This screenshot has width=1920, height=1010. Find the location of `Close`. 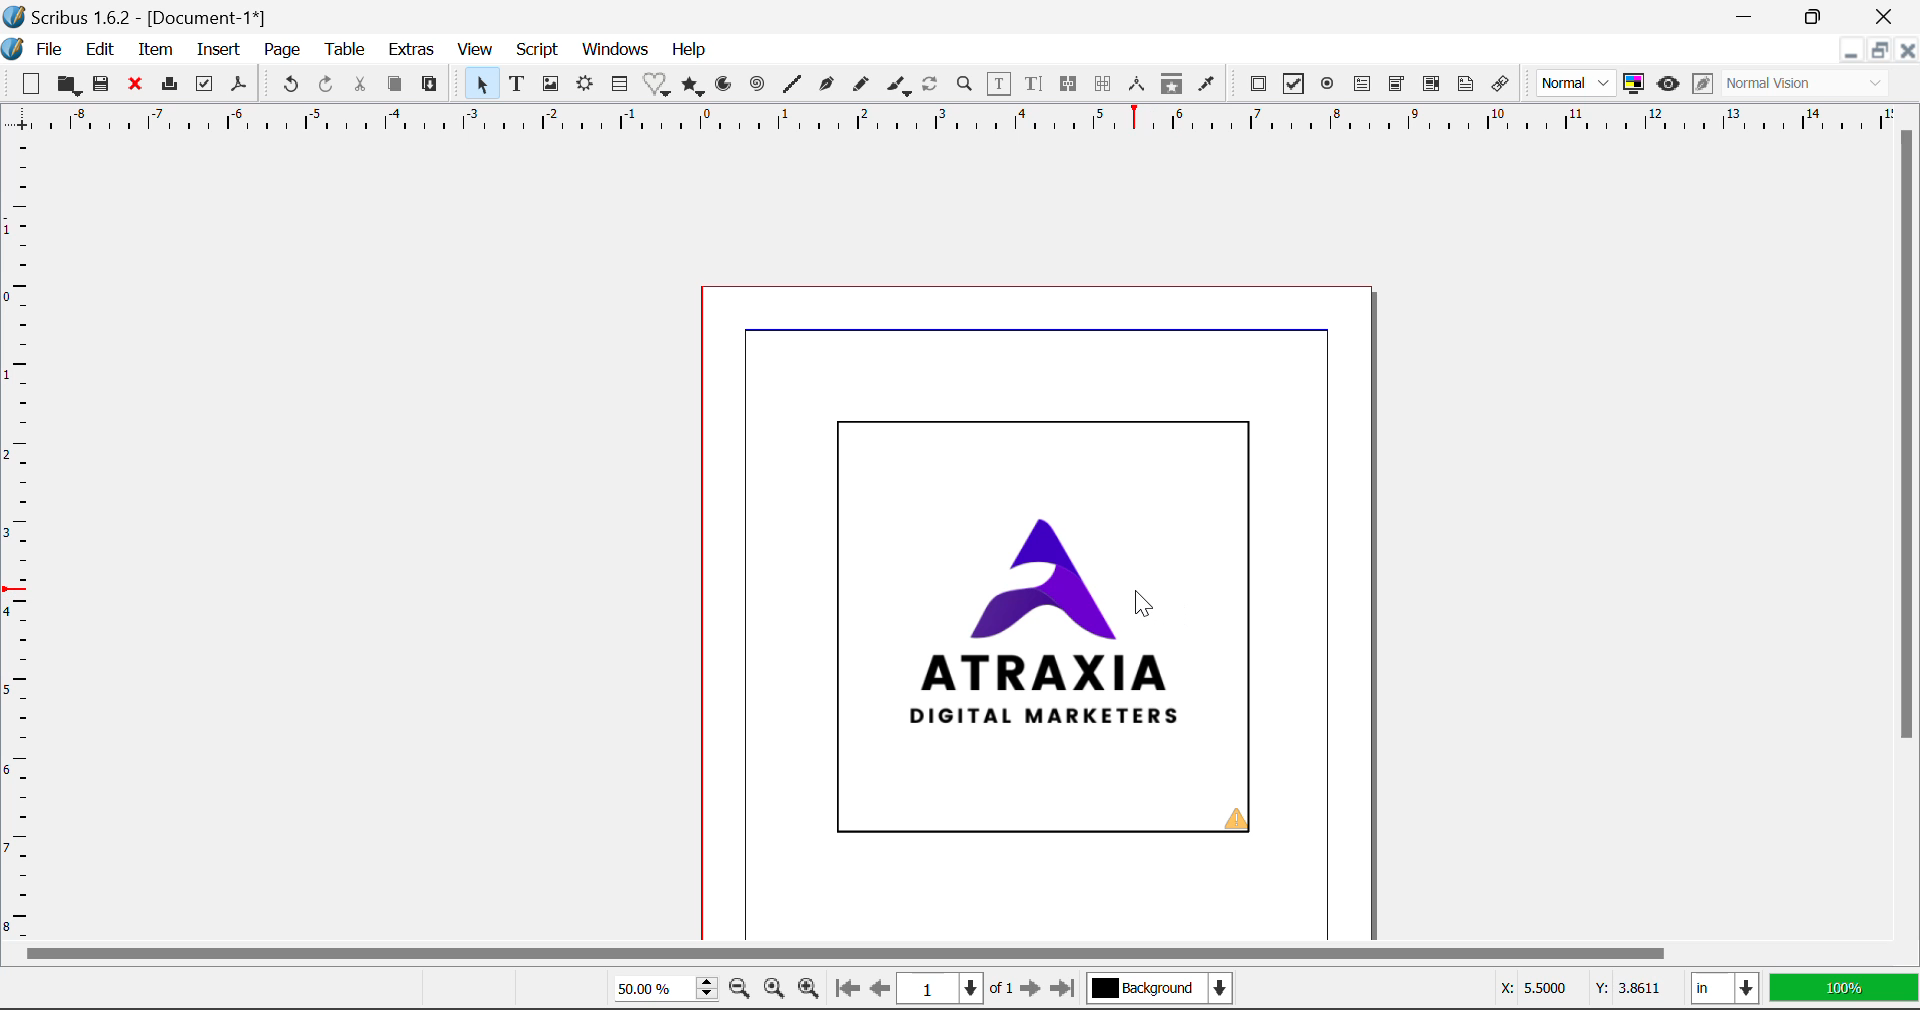

Close is located at coordinates (1885, 14).